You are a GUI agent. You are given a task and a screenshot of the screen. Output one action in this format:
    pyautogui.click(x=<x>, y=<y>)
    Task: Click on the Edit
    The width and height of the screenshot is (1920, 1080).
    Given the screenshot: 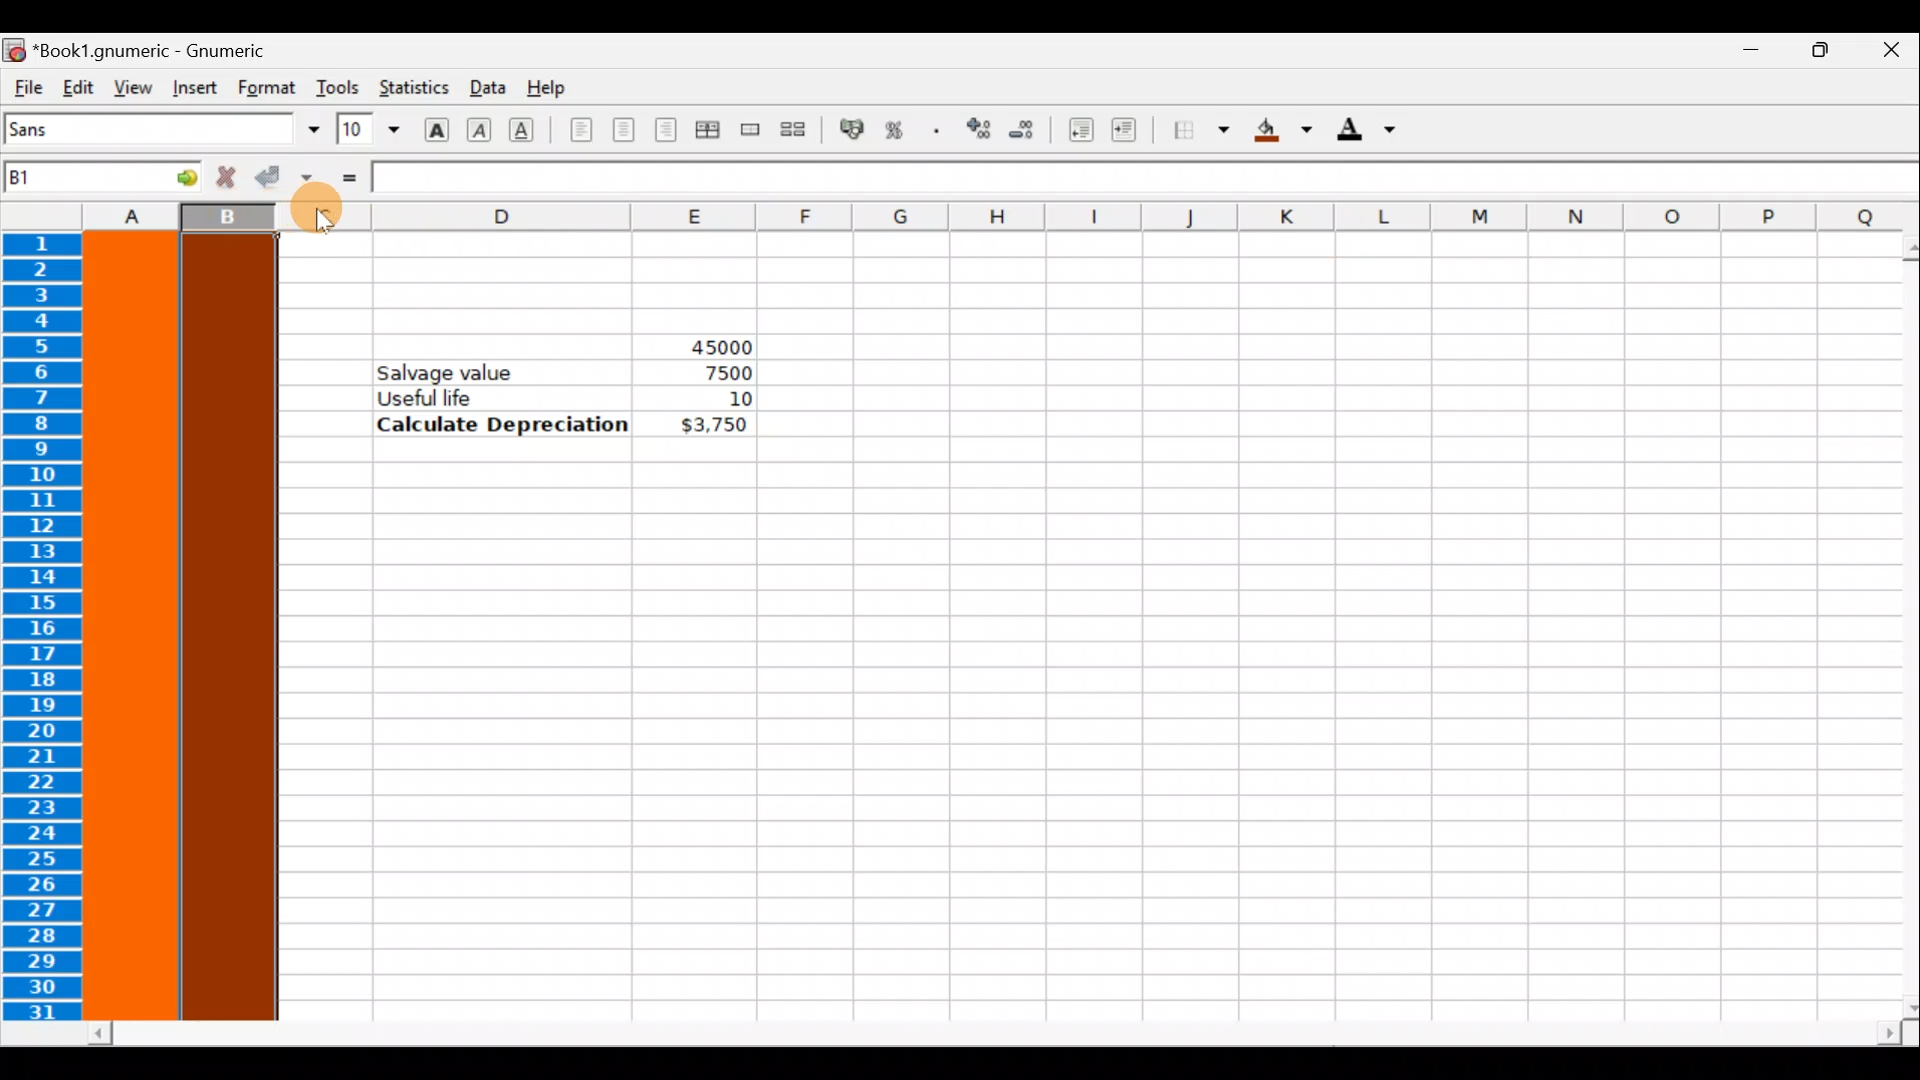 What is the action you would take?
    pyautogui.click(x=78, y=86)
    